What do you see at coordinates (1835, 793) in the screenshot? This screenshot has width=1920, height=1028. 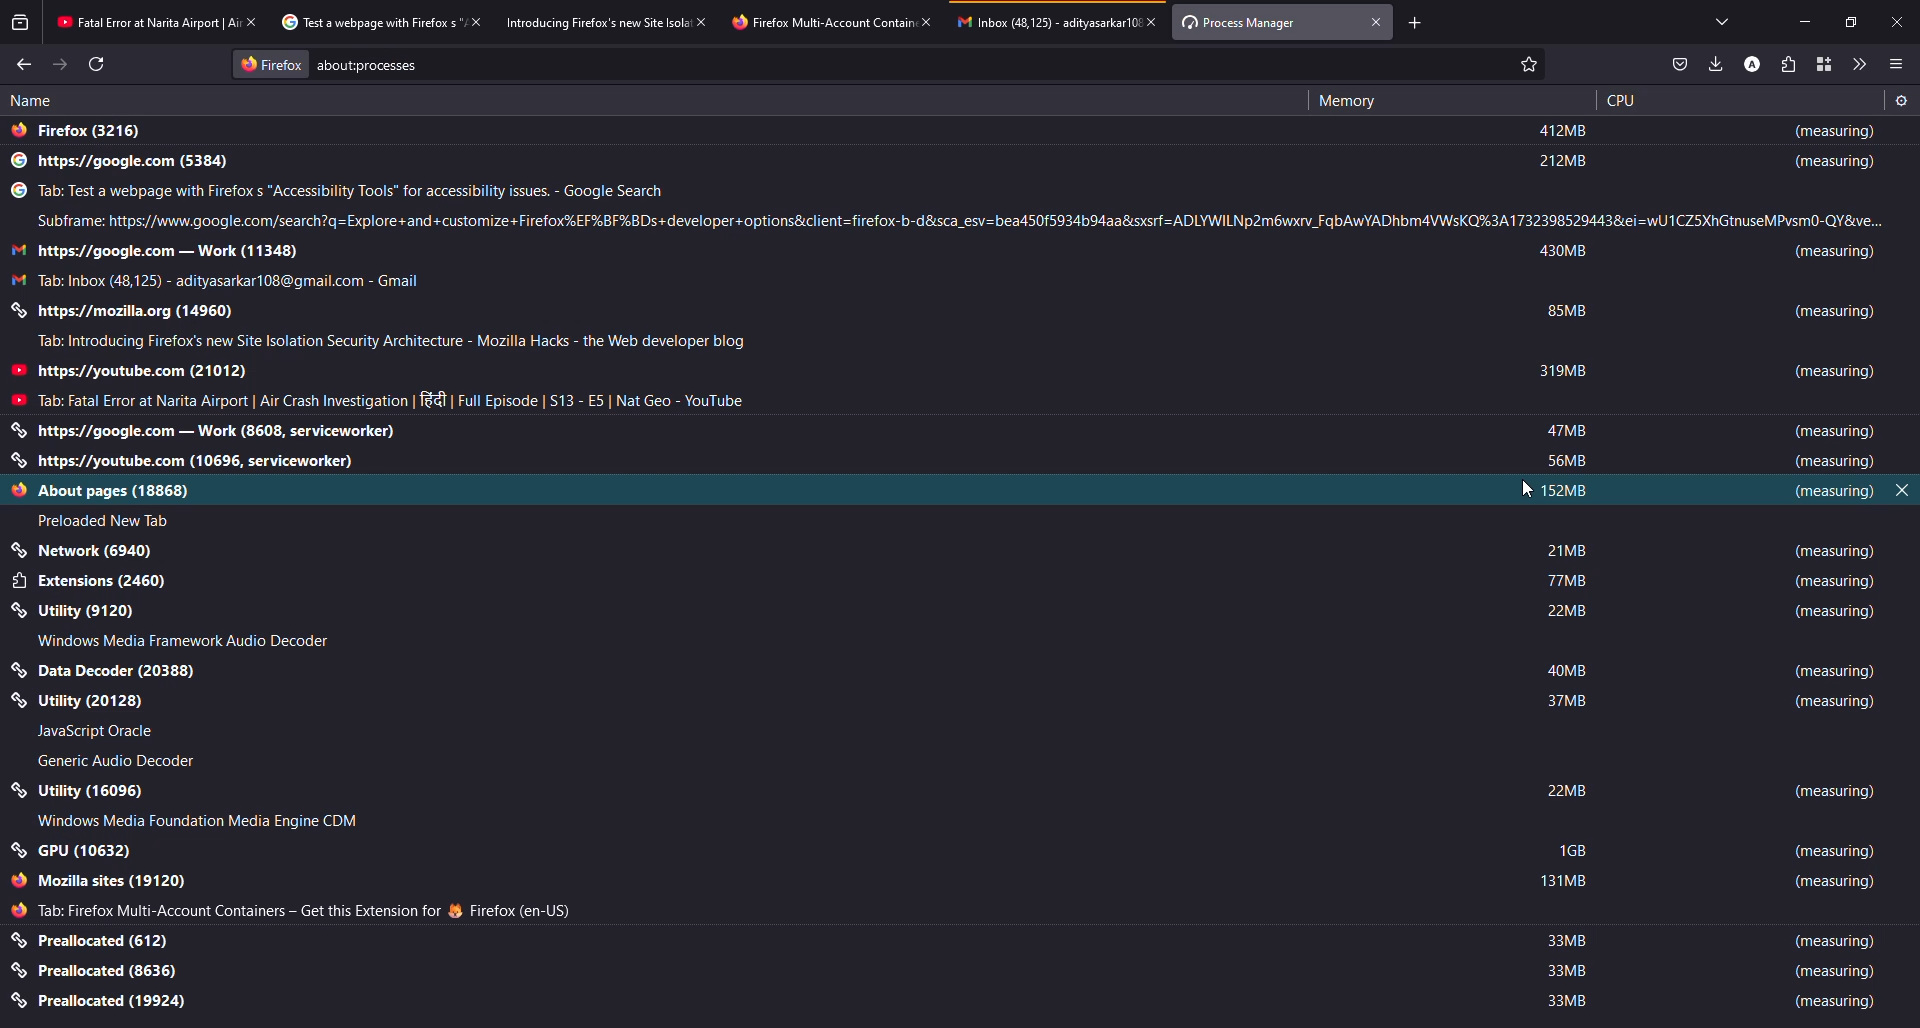 I see `measuring` at bounding box center [1835, 793].